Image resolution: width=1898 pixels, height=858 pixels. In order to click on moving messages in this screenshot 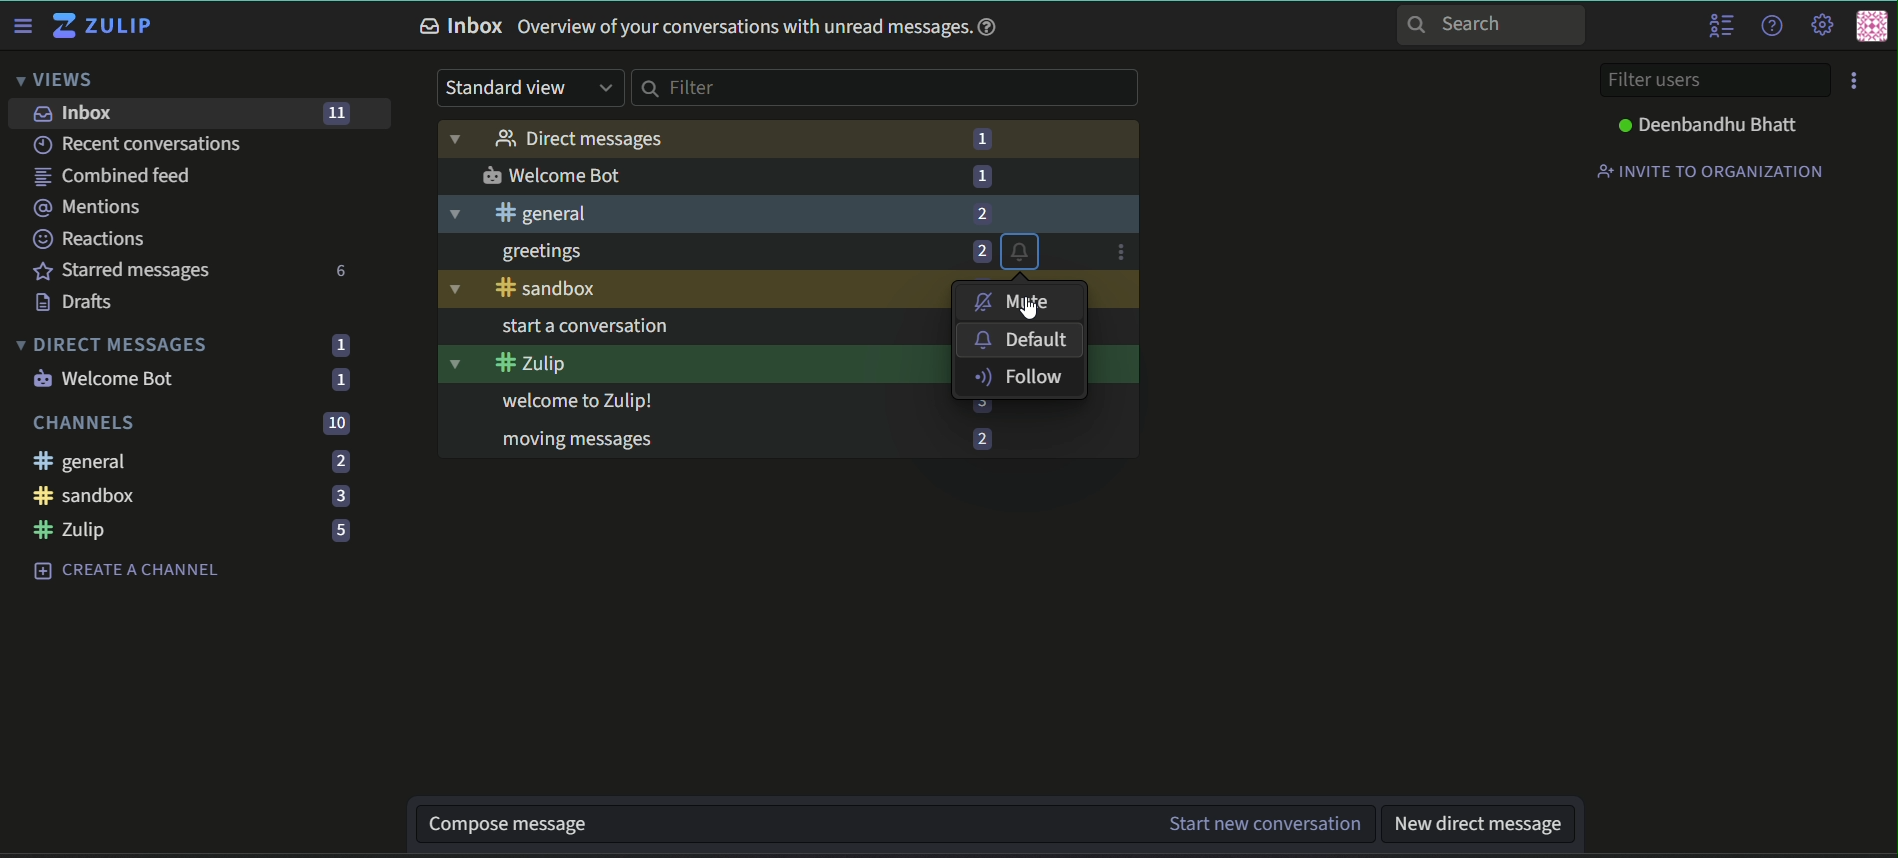, I will do `click(722, 442)`.